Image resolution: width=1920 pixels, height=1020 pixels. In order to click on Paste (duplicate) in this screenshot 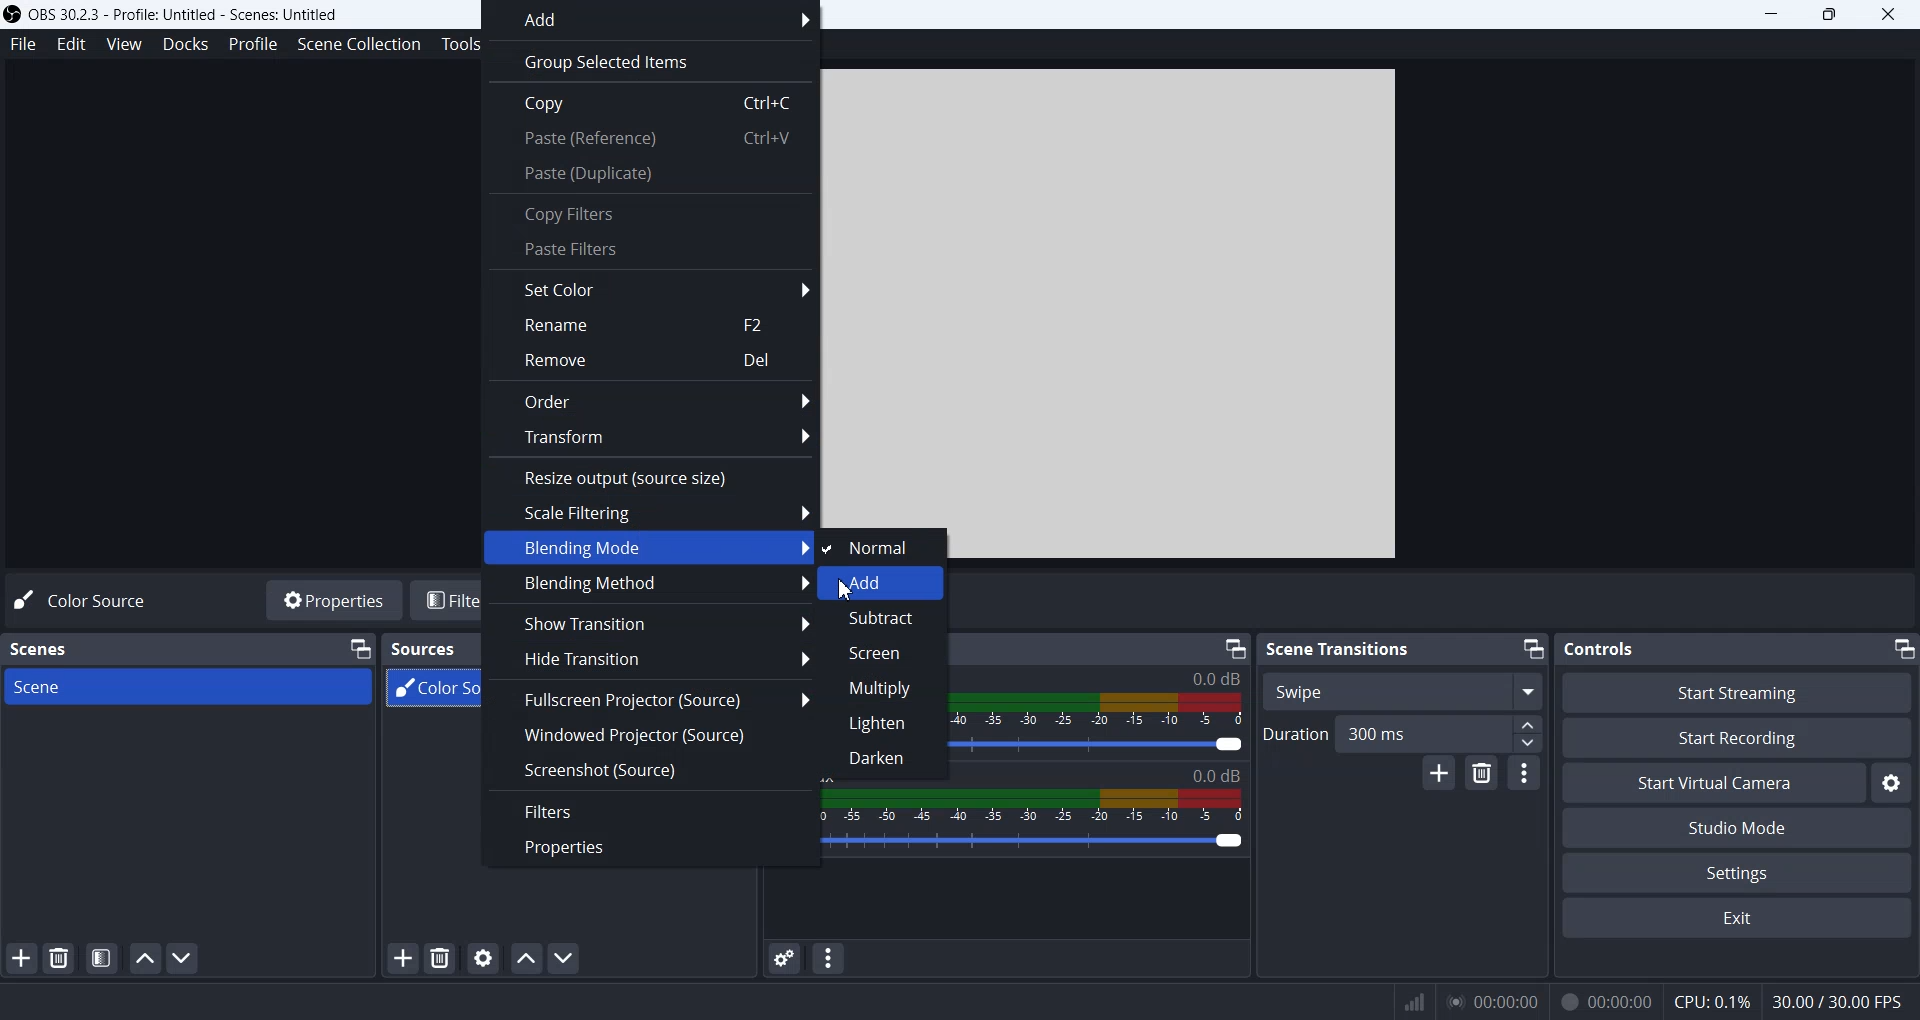, I will do `click(652, 176)`.